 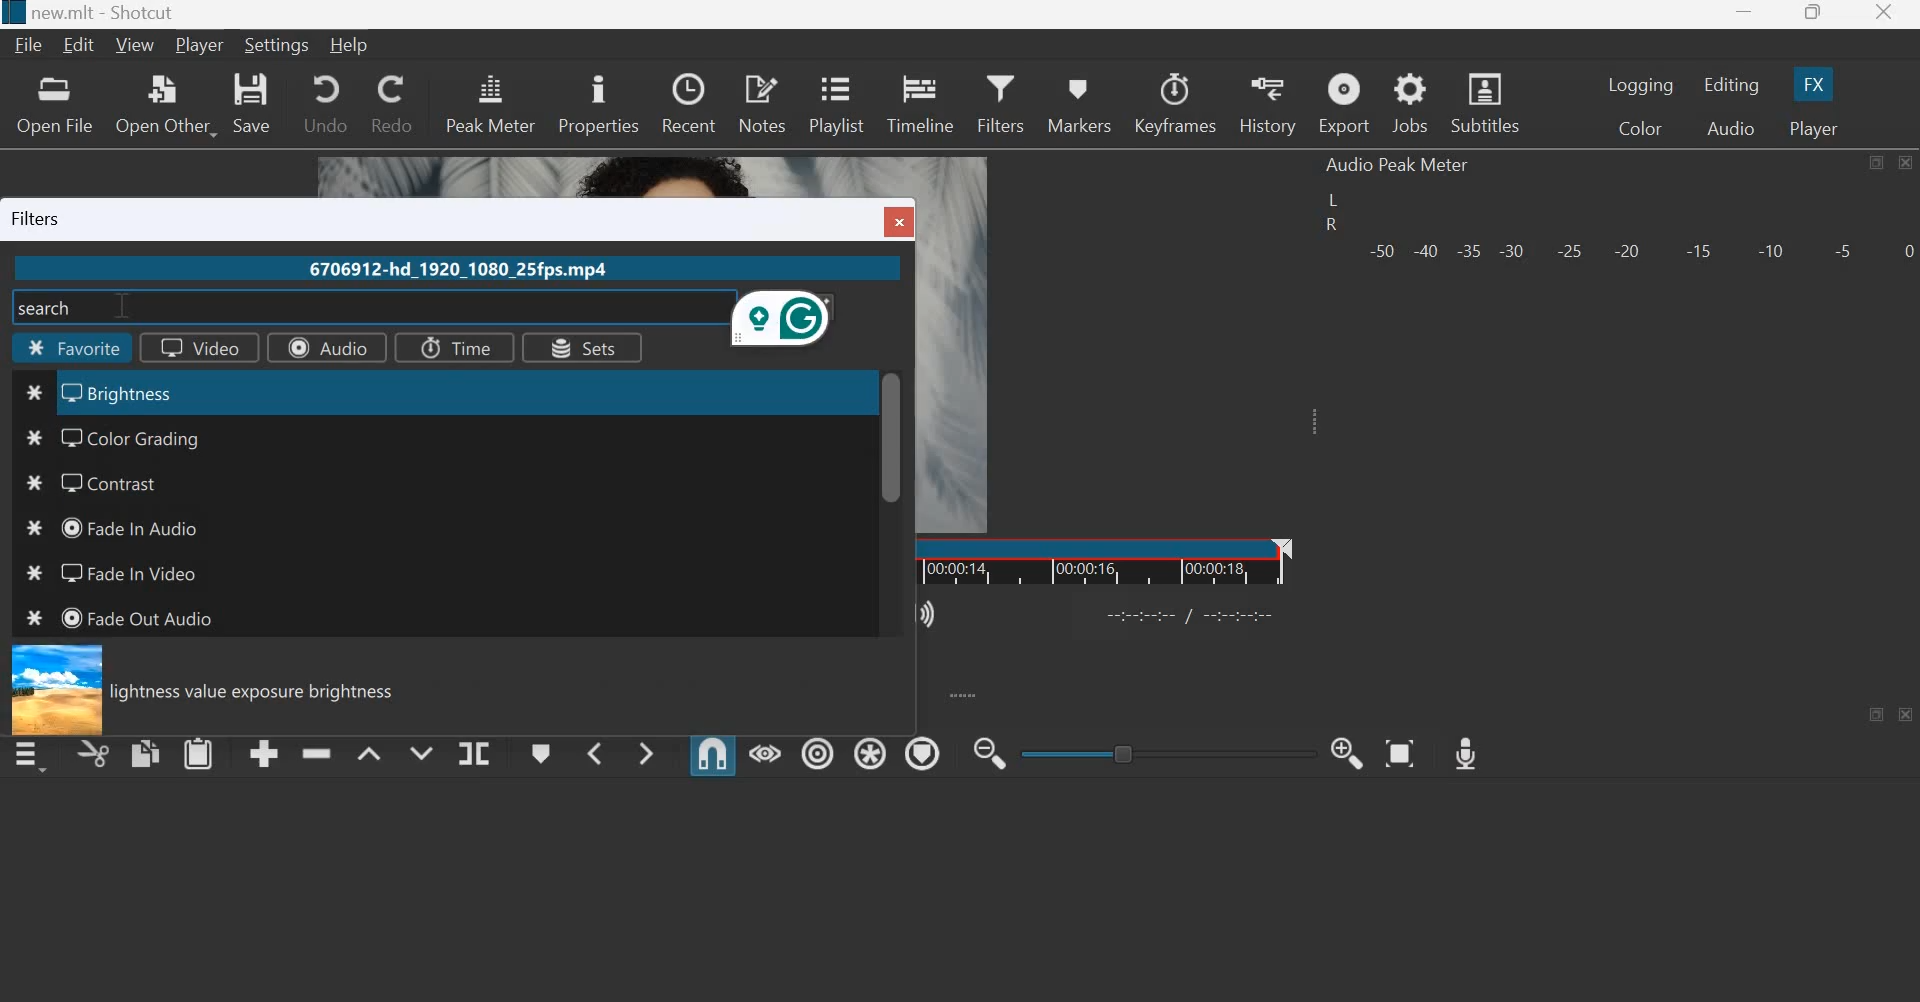 I want to click on ripple delete, so click(x=317, y=750).